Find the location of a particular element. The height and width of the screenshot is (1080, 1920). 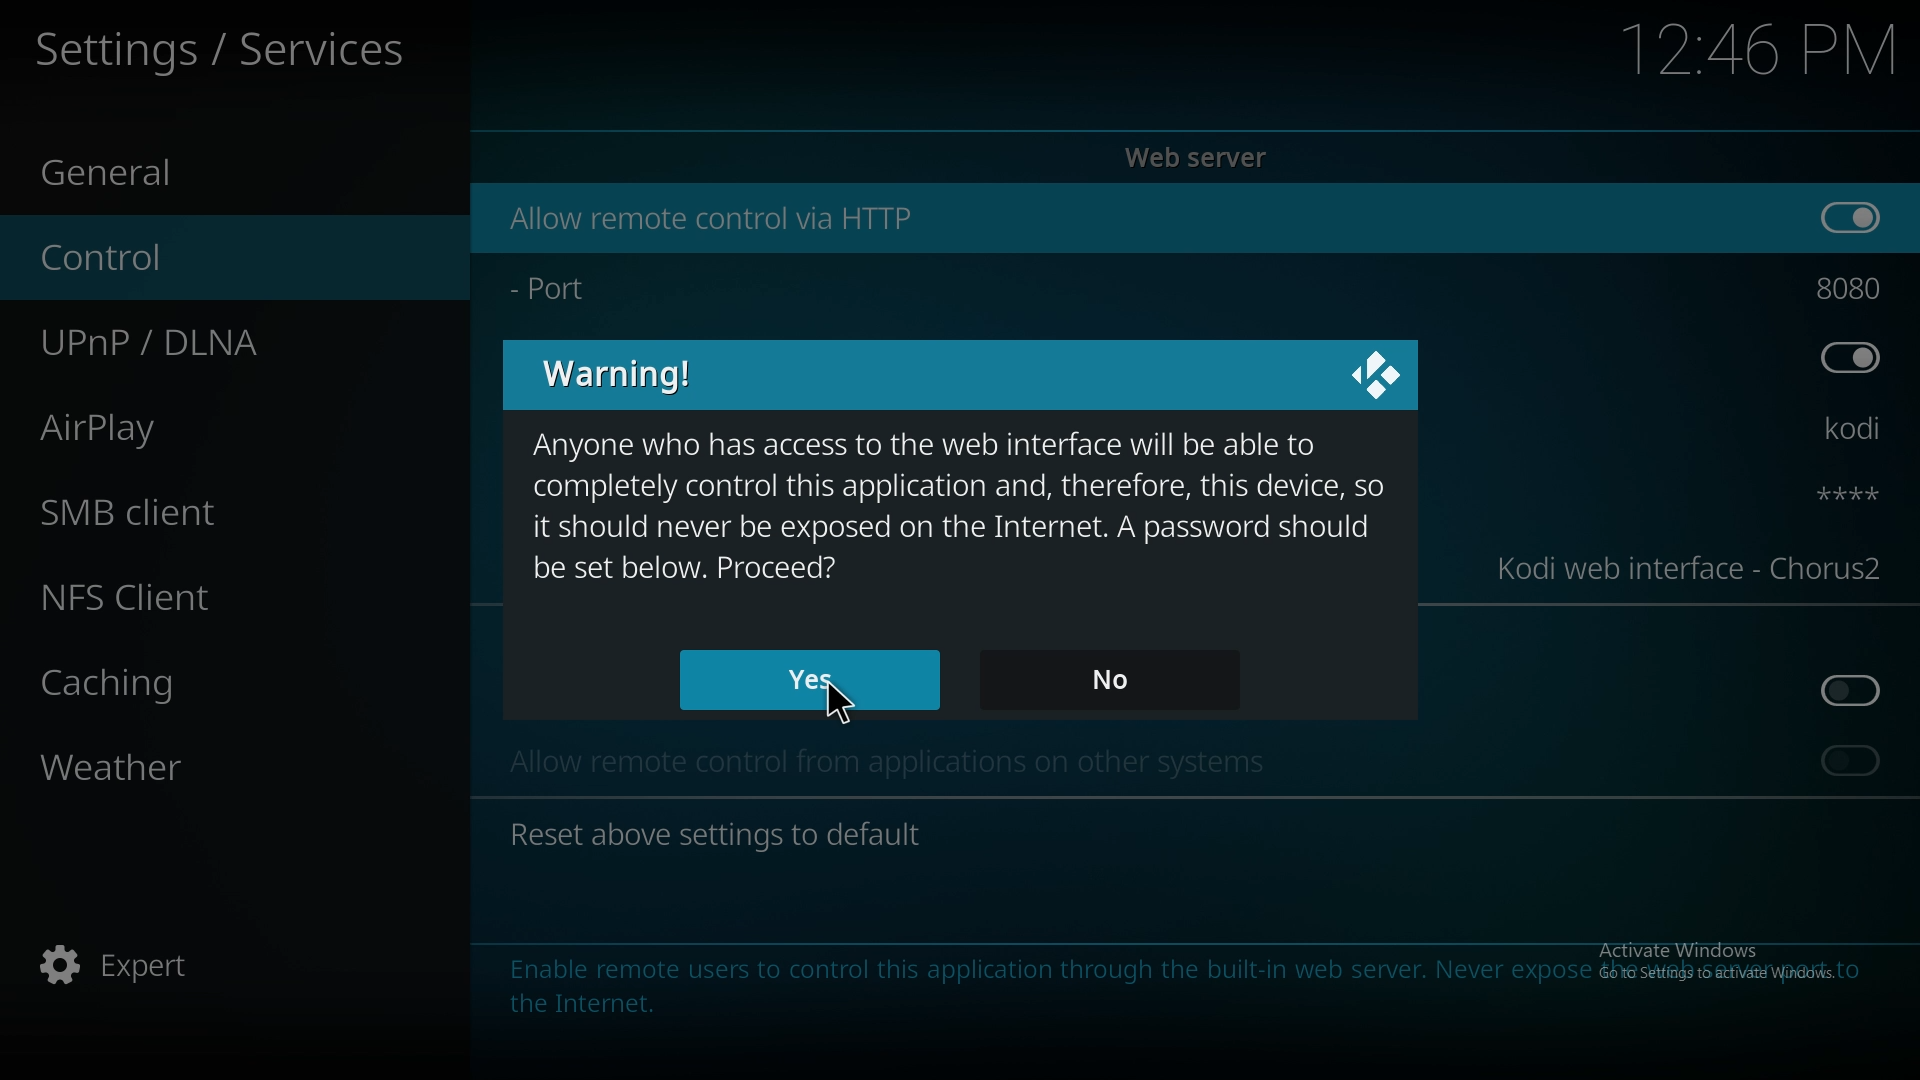

port is located at coordinates (562, 284).